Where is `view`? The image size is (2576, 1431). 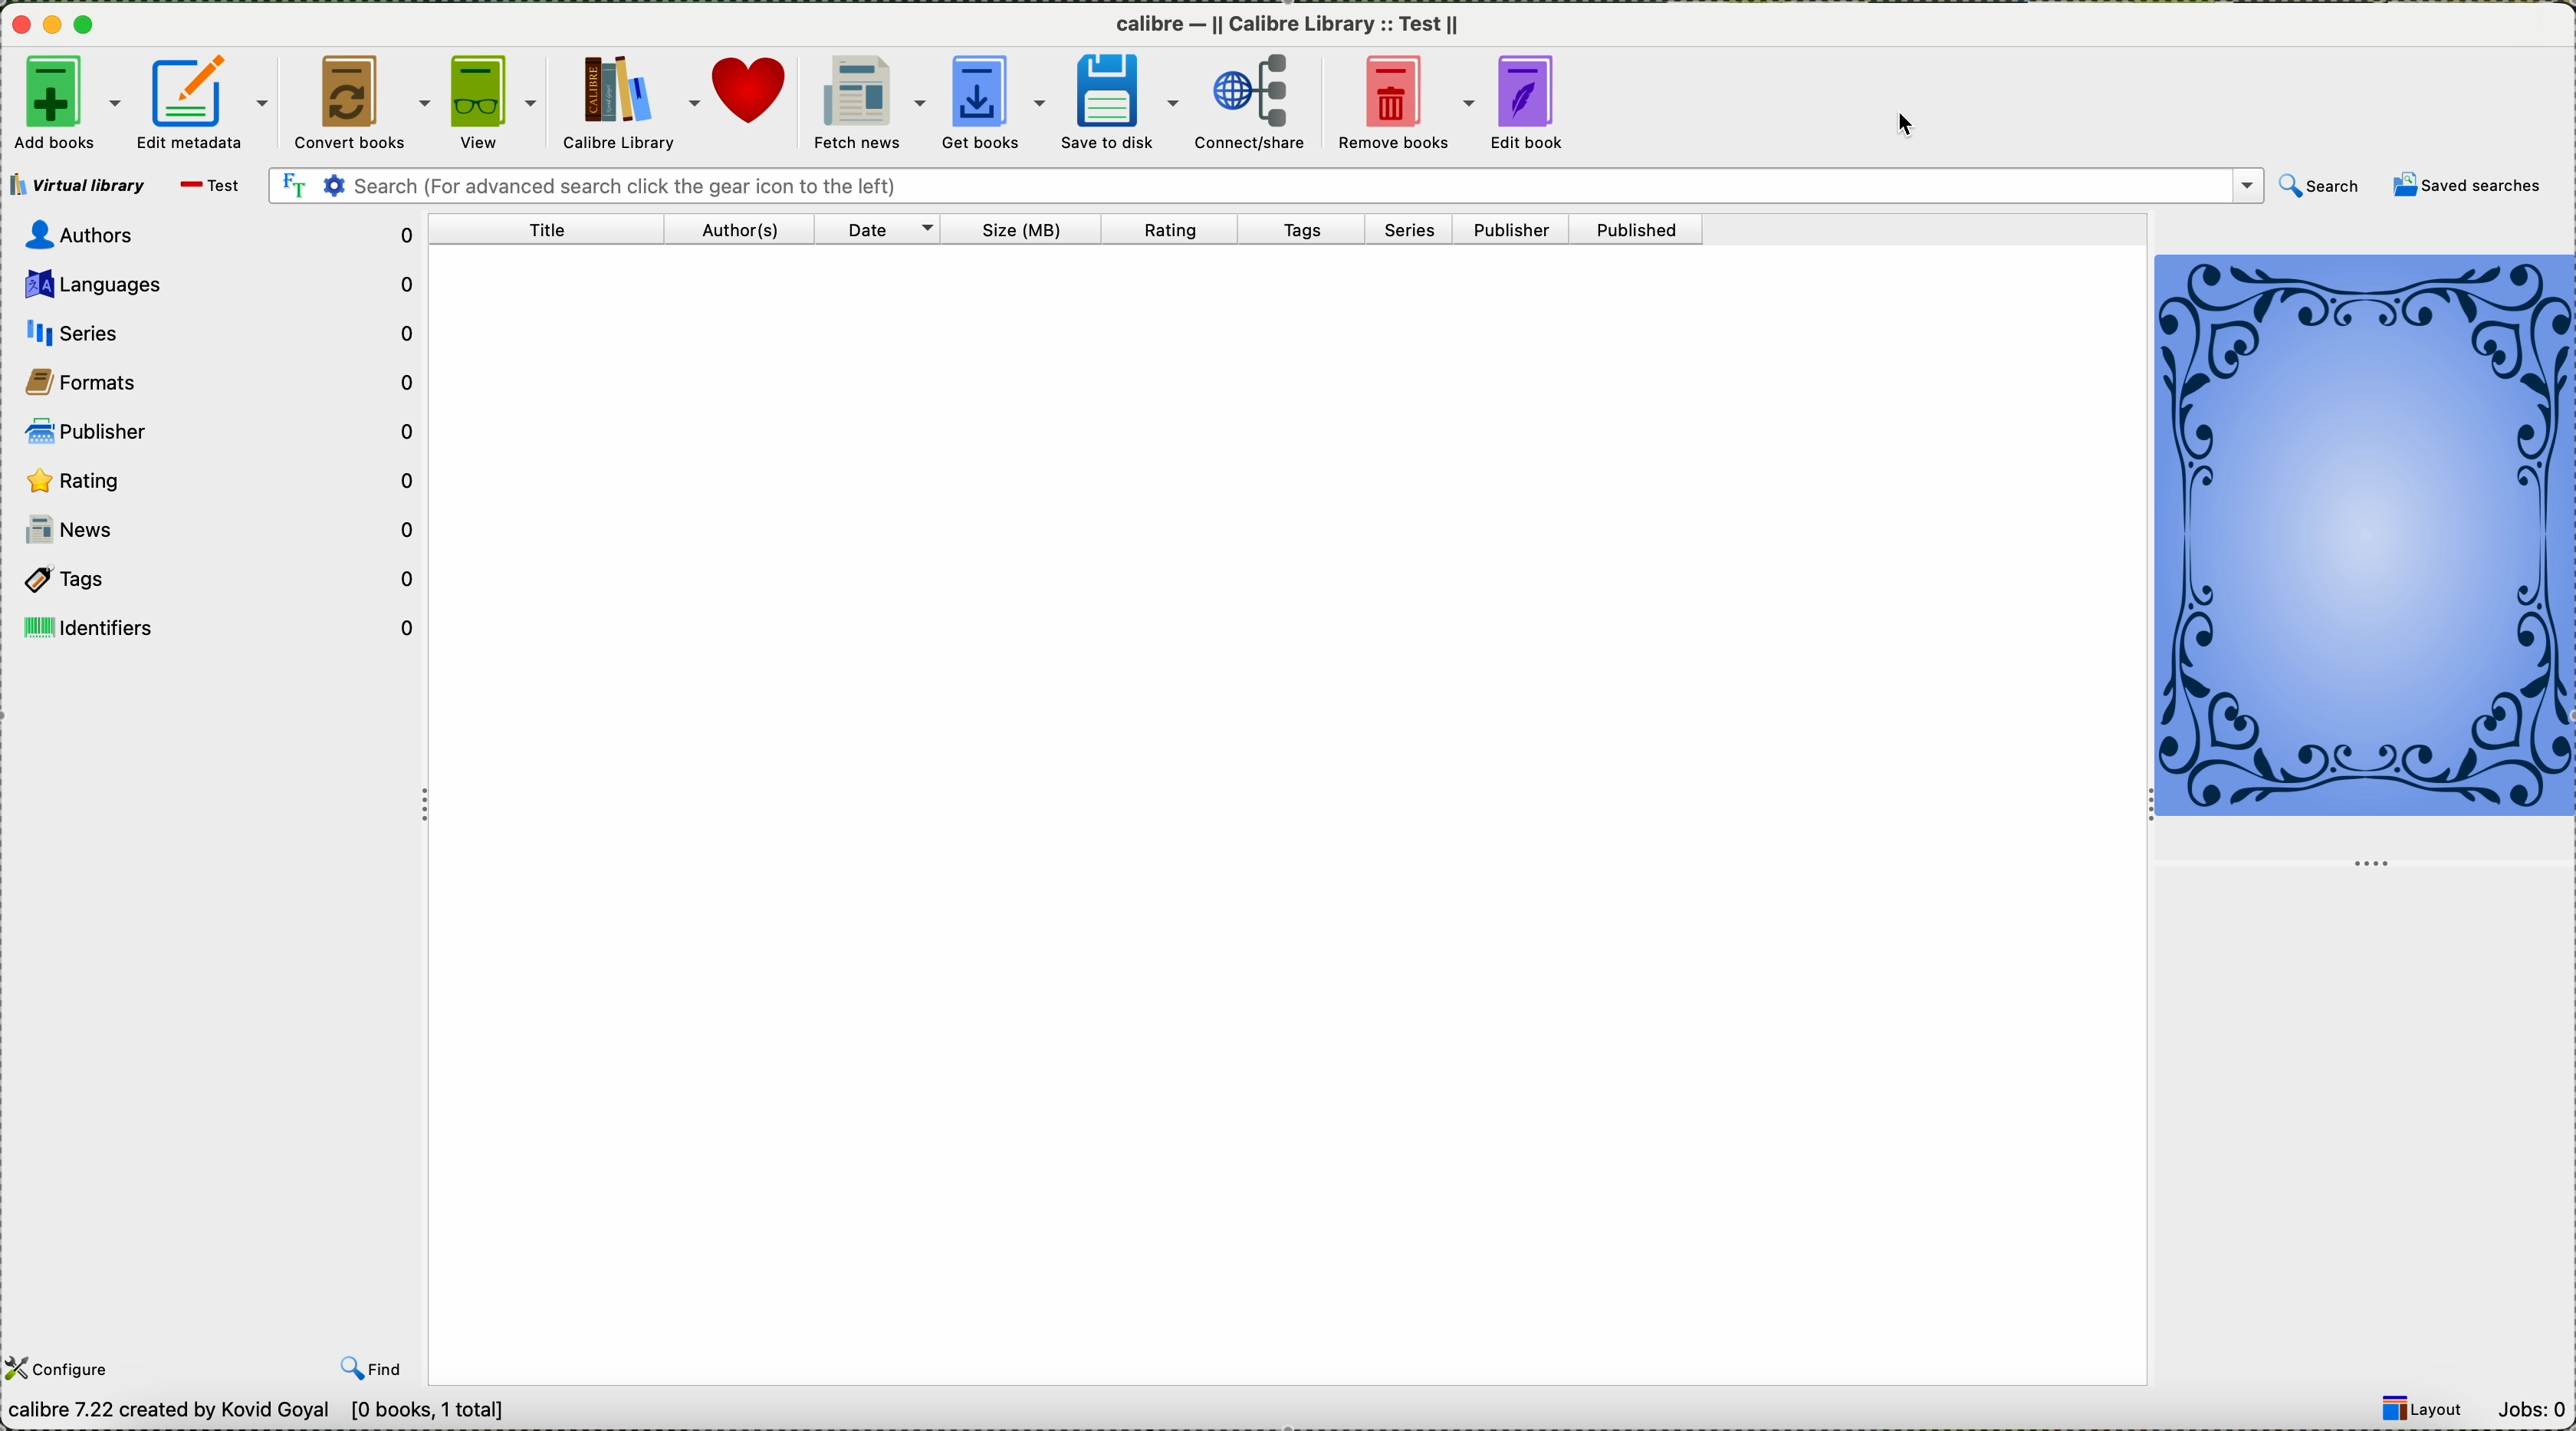 view is located at coordinates (497, 104).